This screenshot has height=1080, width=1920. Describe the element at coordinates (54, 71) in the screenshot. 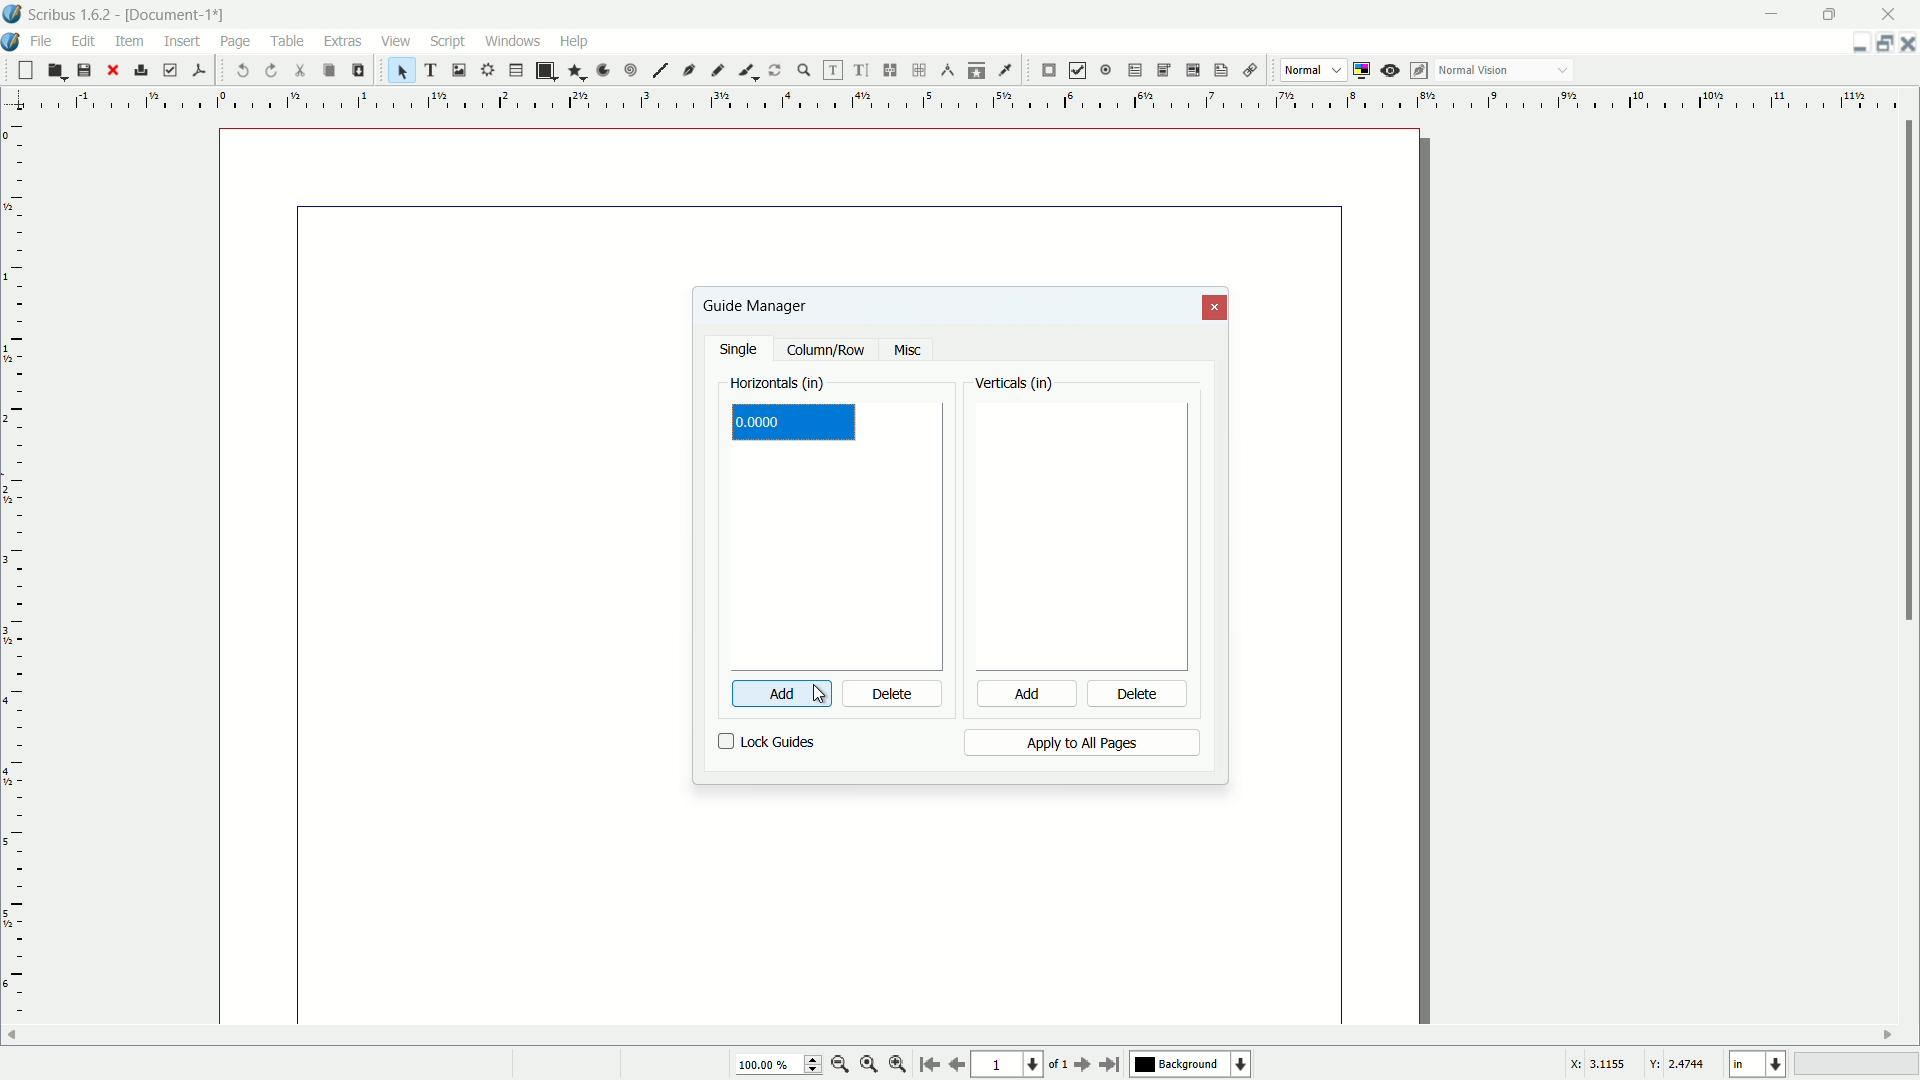

I see `open` at that location.